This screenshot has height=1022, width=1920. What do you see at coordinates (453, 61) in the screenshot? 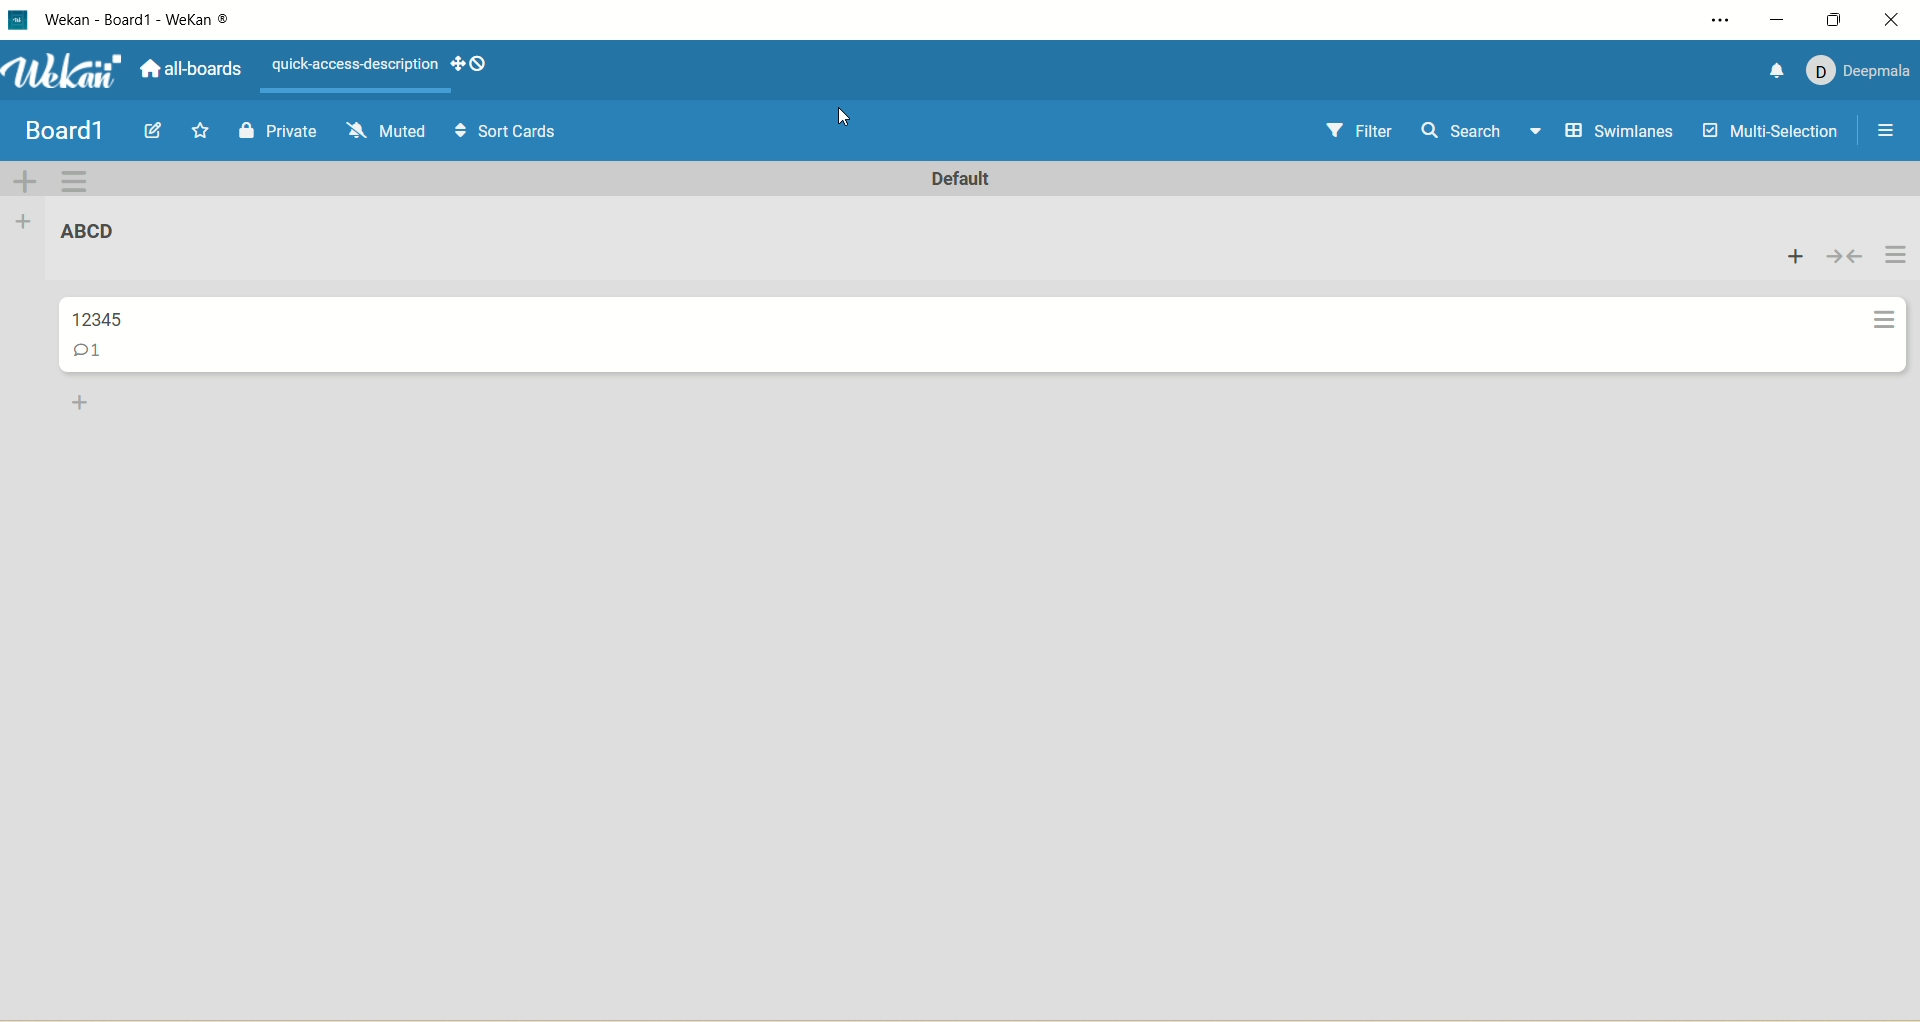
I see `show-desktop-drag-handles` at bounding box center [453, 61].